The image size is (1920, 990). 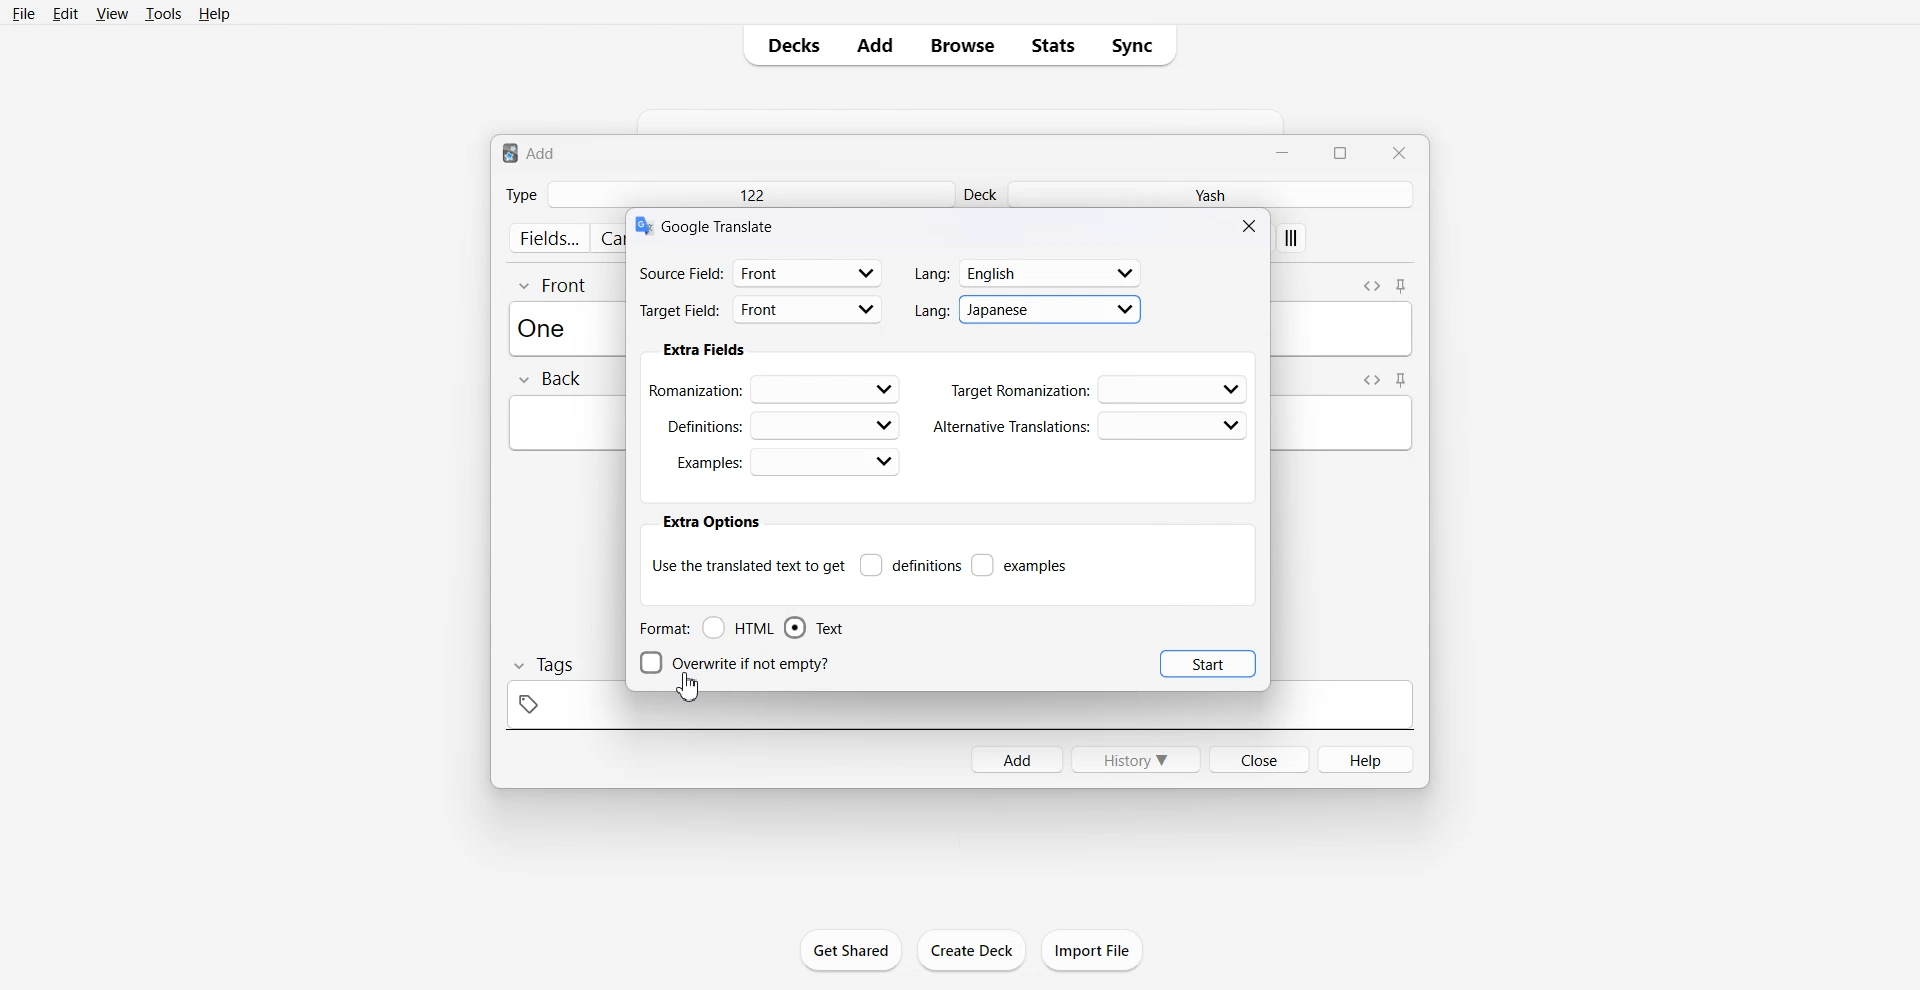 I want to click on Yash, so click(x=1215, y=195).